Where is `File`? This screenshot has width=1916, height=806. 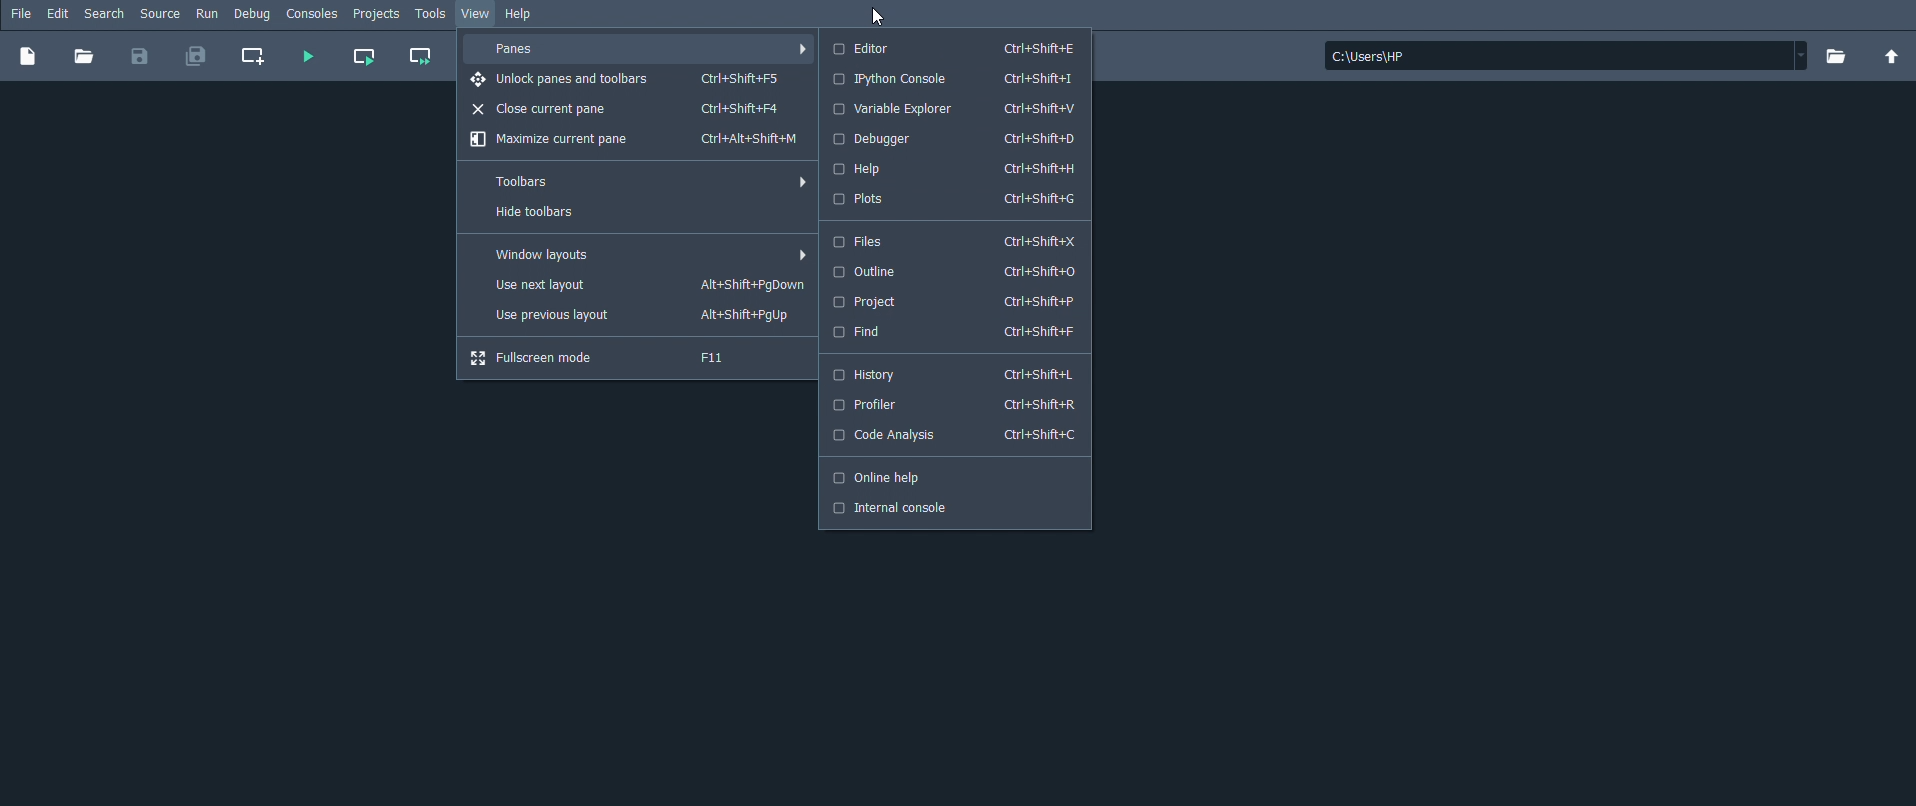 File is located at coordinates (21, 15).